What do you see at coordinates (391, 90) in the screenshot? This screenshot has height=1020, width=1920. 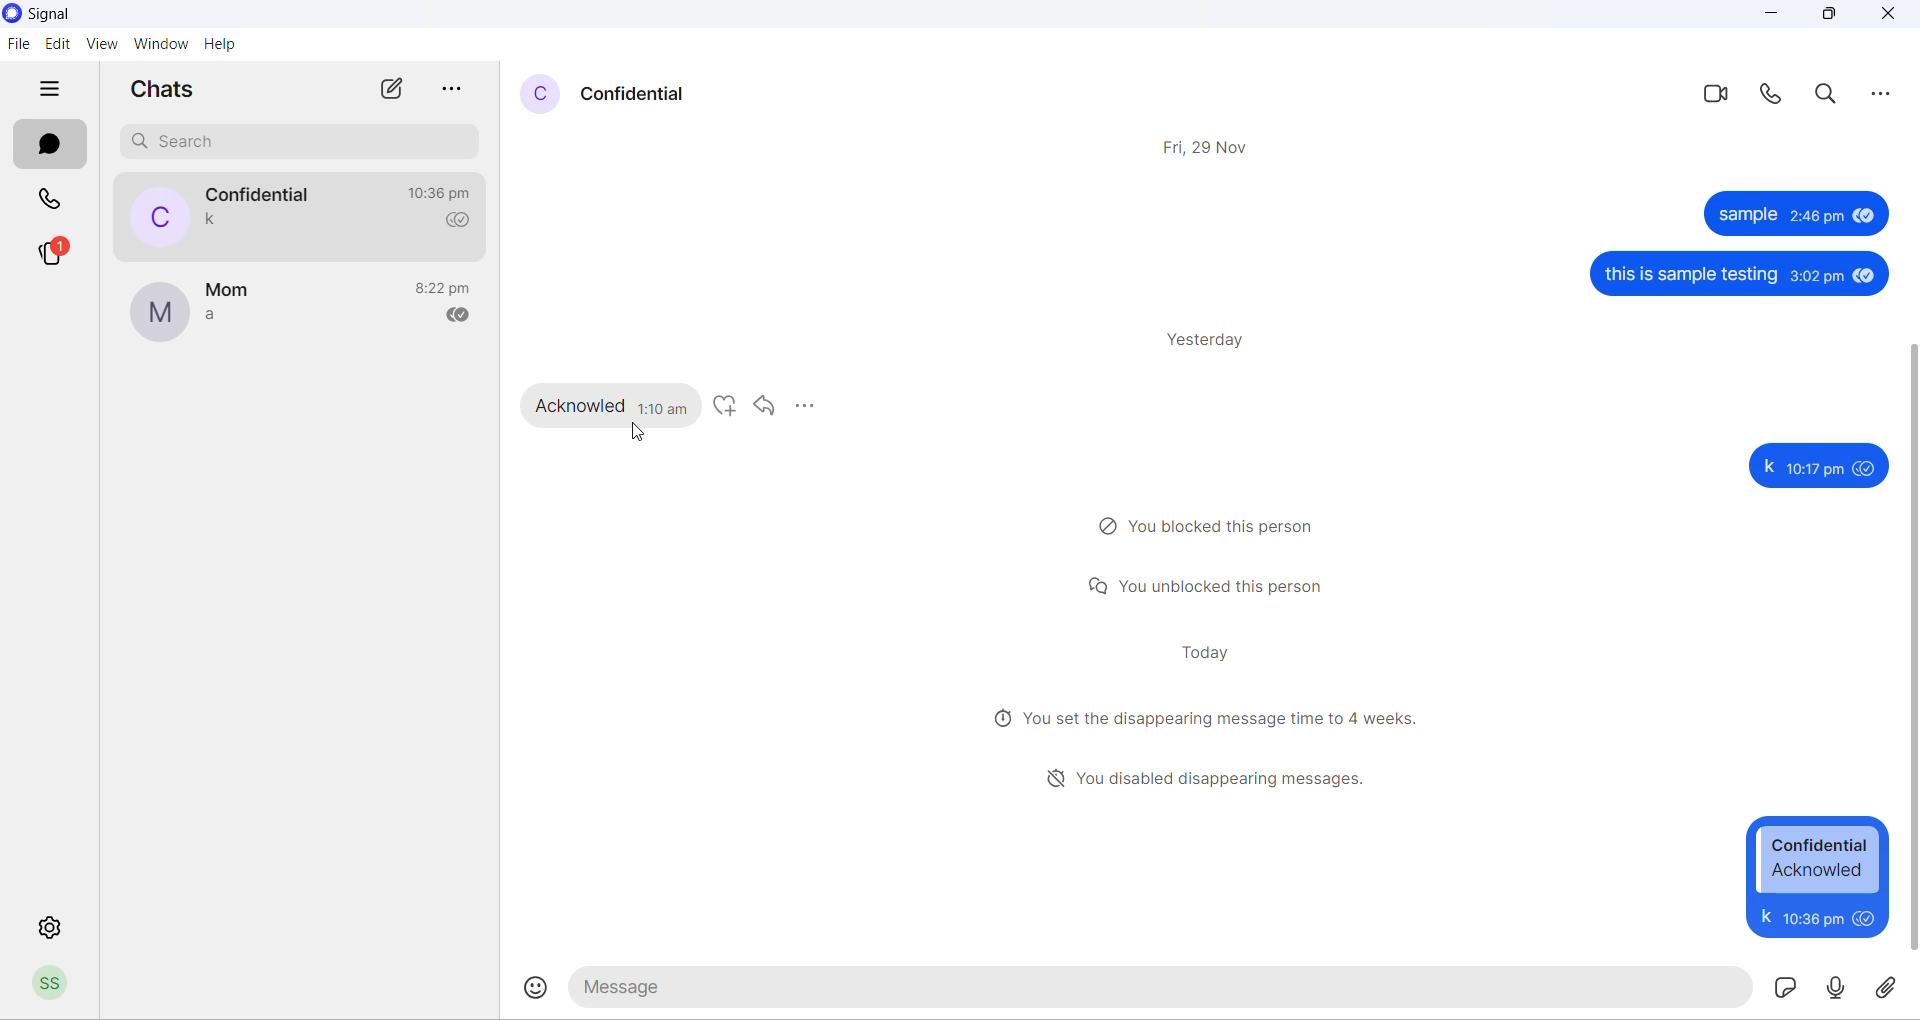 I see `new chats ` at bounding box center [391, 90].